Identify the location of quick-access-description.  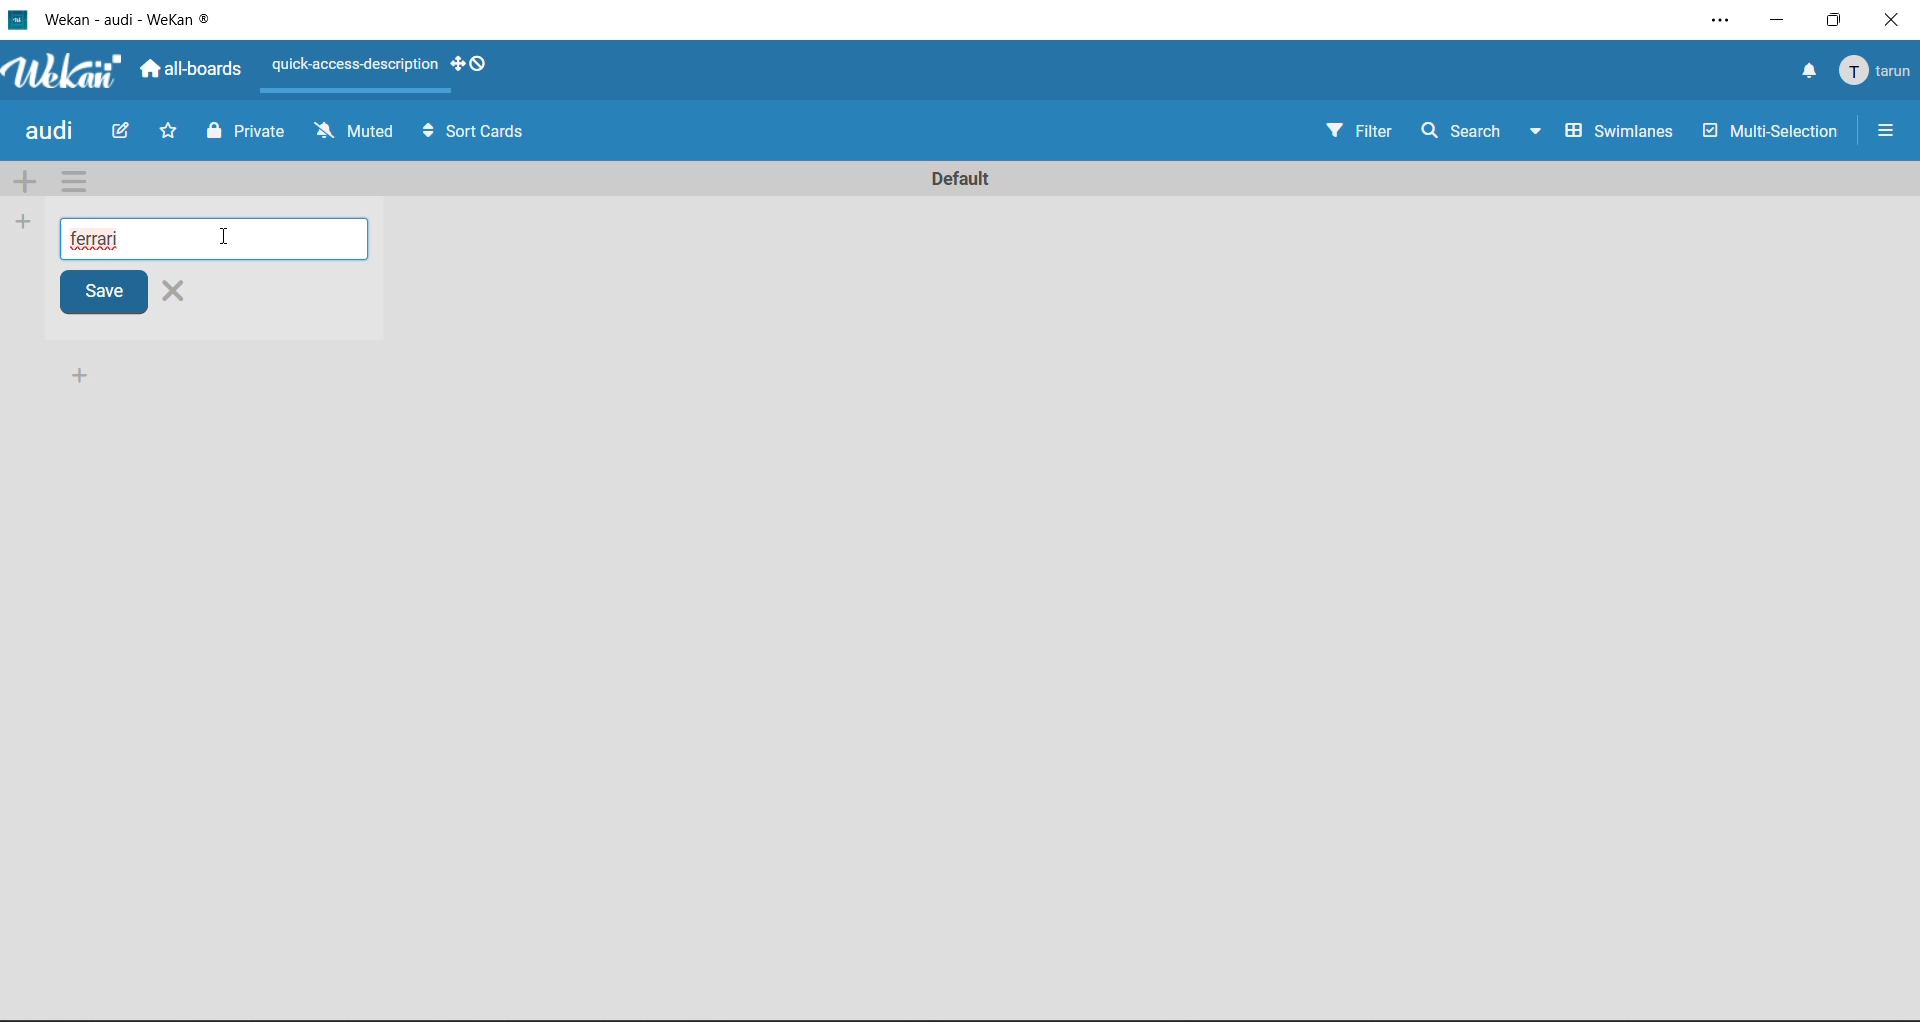
(352, 65).